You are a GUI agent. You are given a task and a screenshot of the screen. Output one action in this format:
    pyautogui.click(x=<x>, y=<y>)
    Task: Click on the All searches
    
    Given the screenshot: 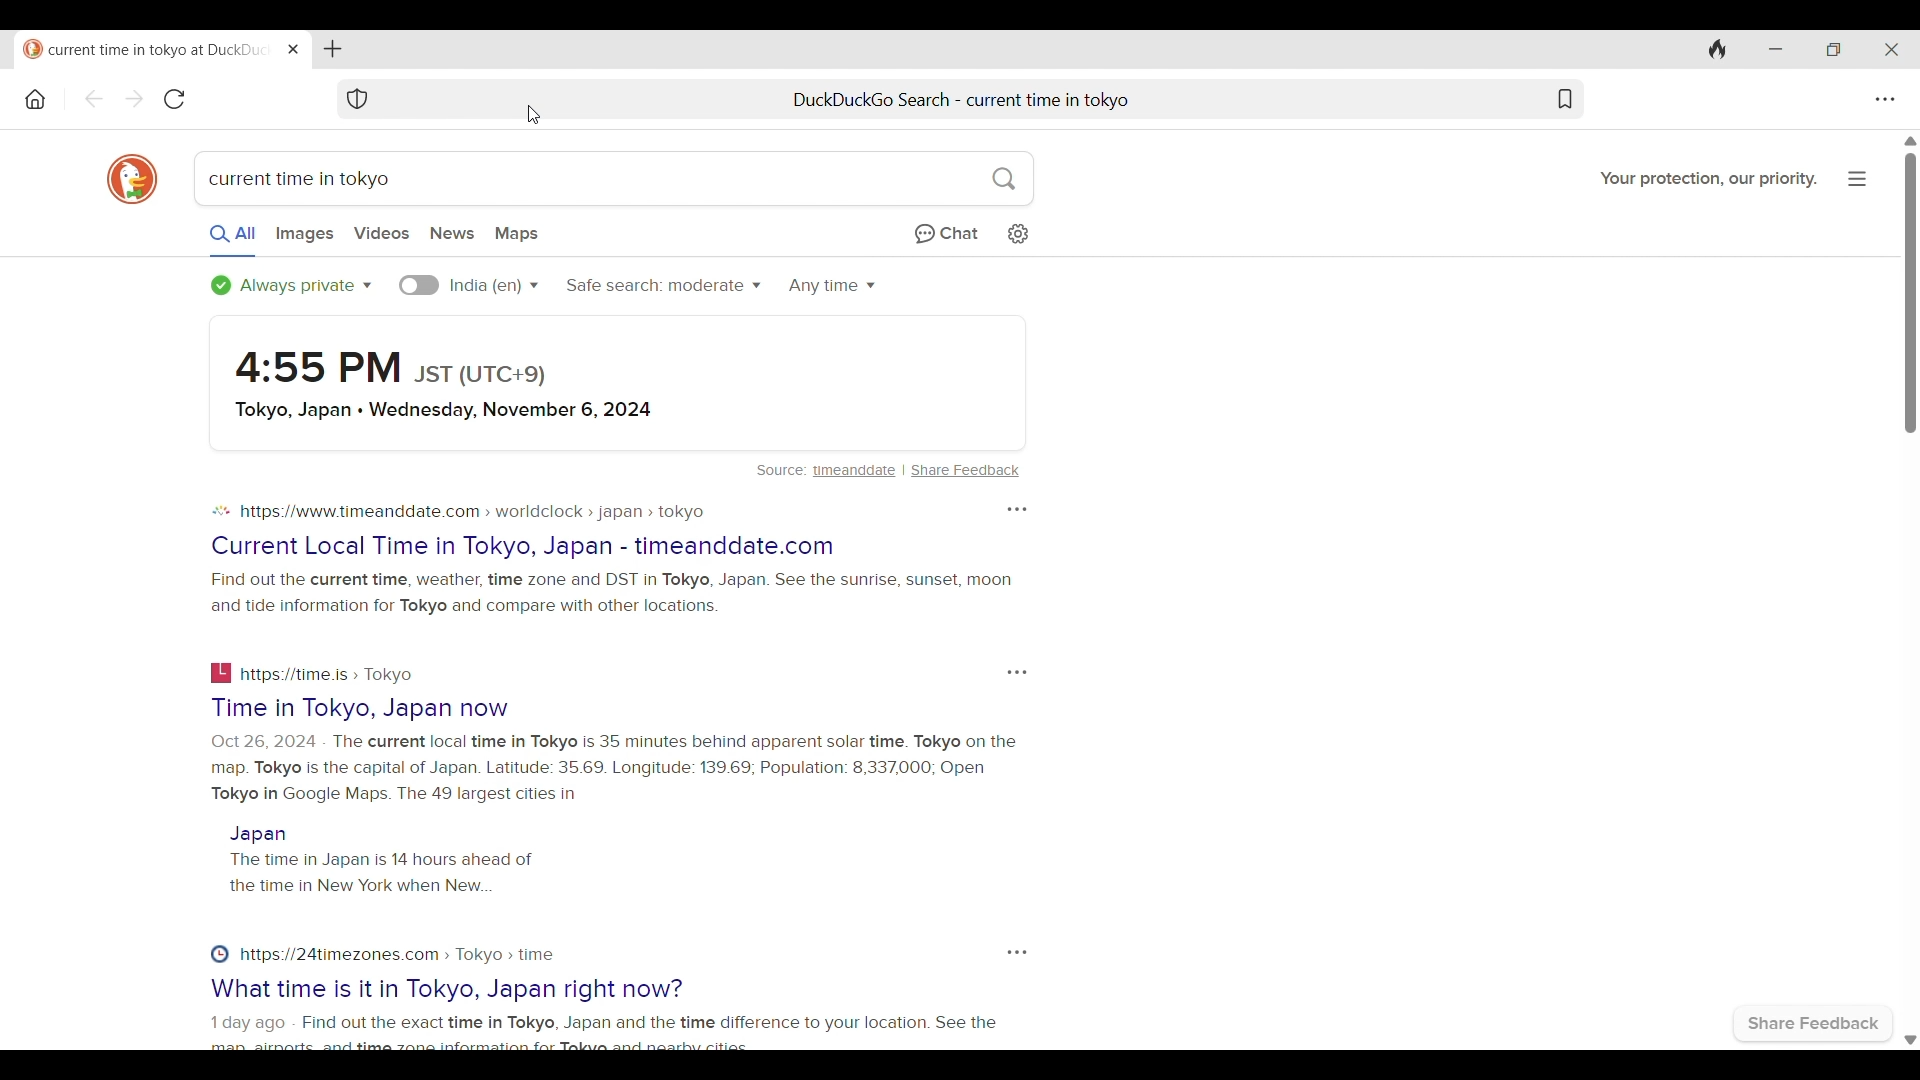 What is the action you would take?
    pyautogui.click(x=233, y=239)
    